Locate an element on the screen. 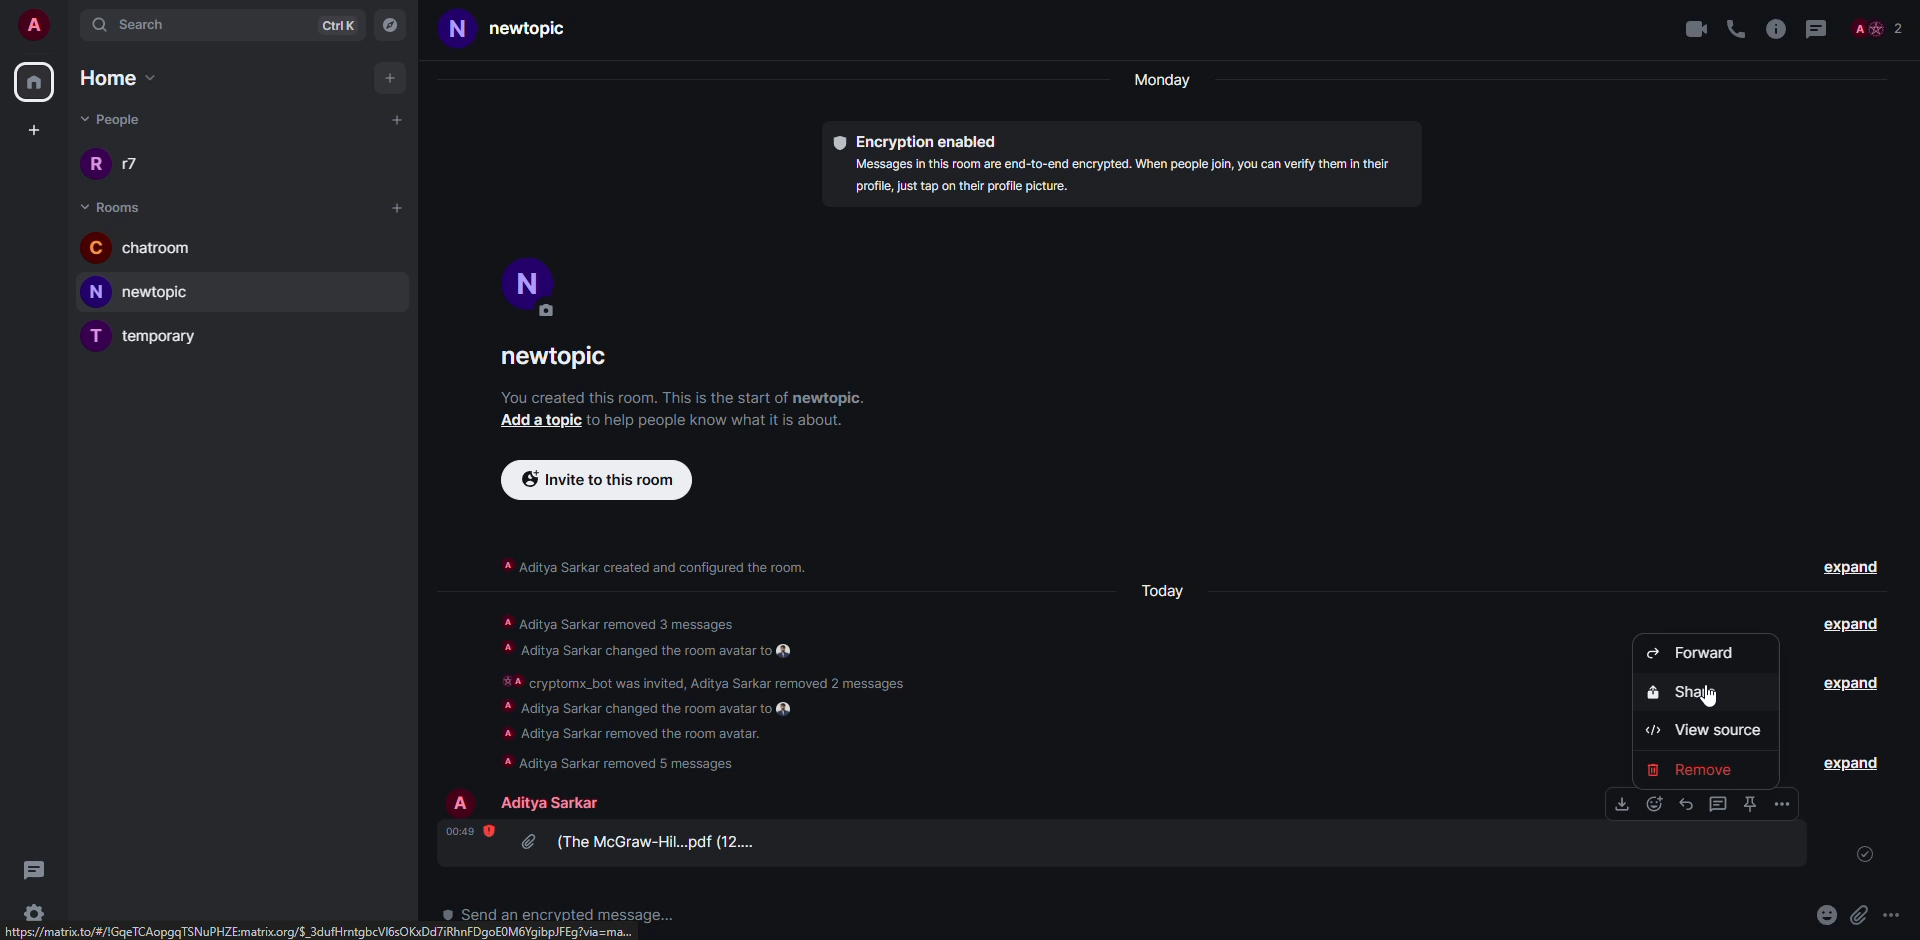 The height and width of the screenshot is (940, 1920). video call is located at coordinates (1693, 28).